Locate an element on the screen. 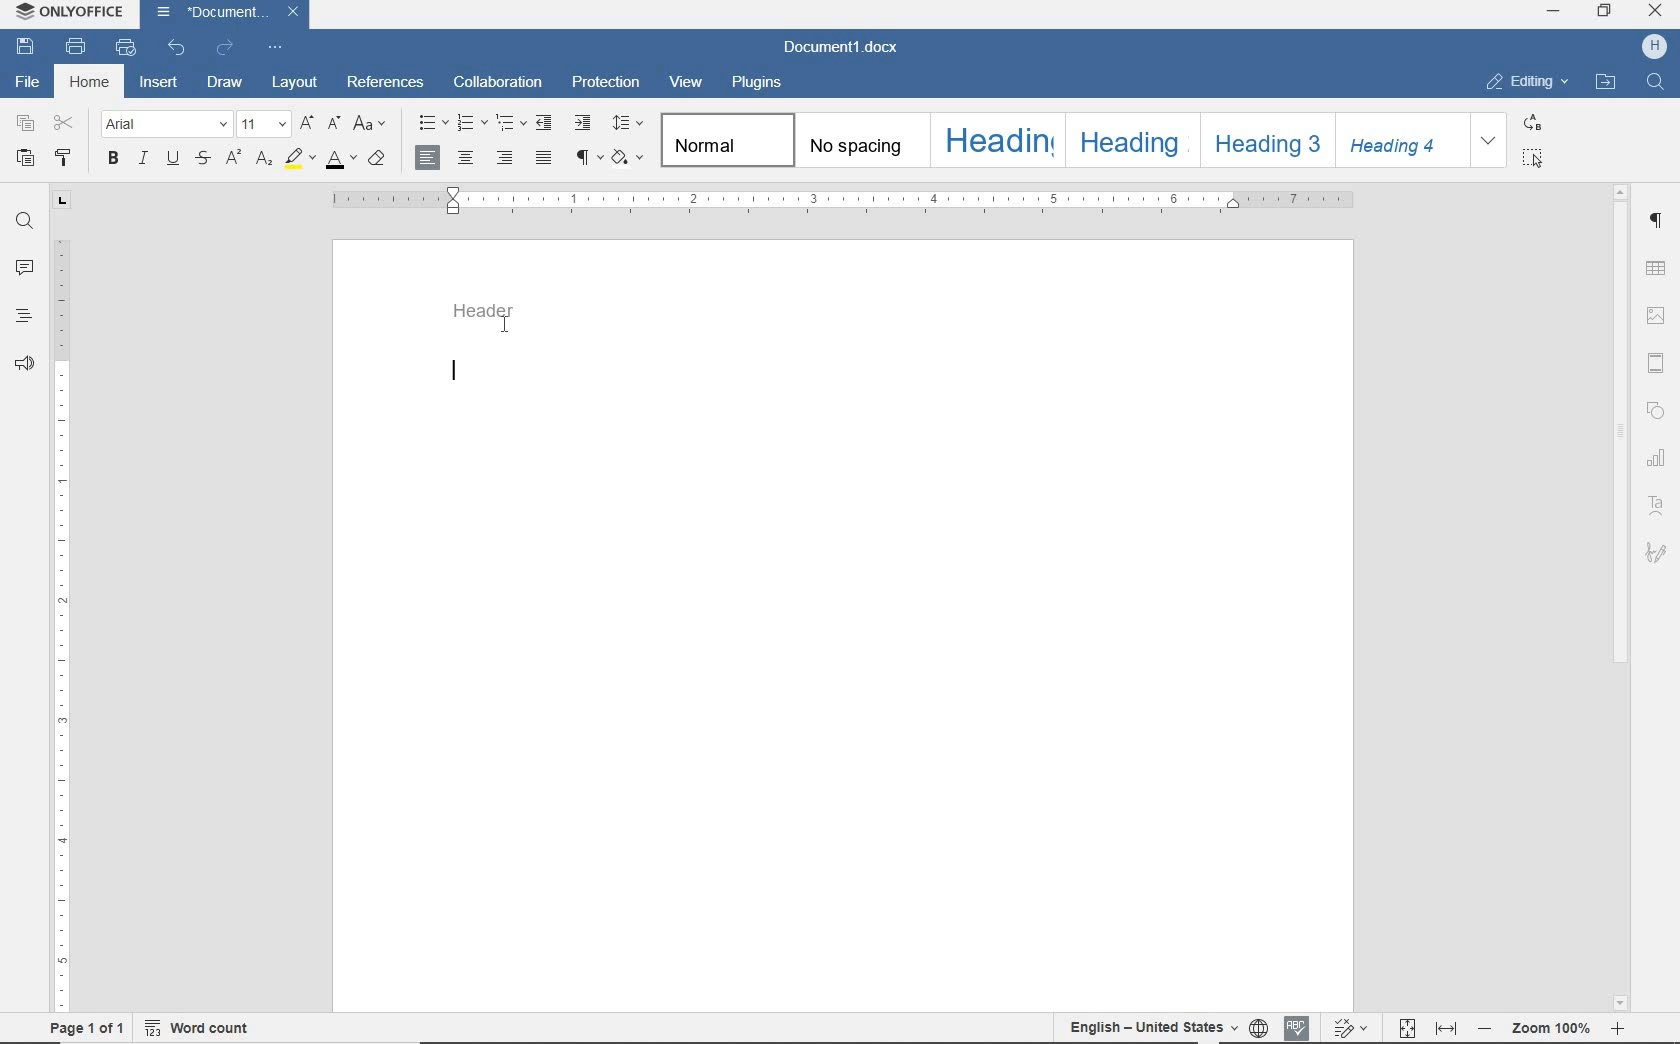  draw is located at coordinates (225, 81).